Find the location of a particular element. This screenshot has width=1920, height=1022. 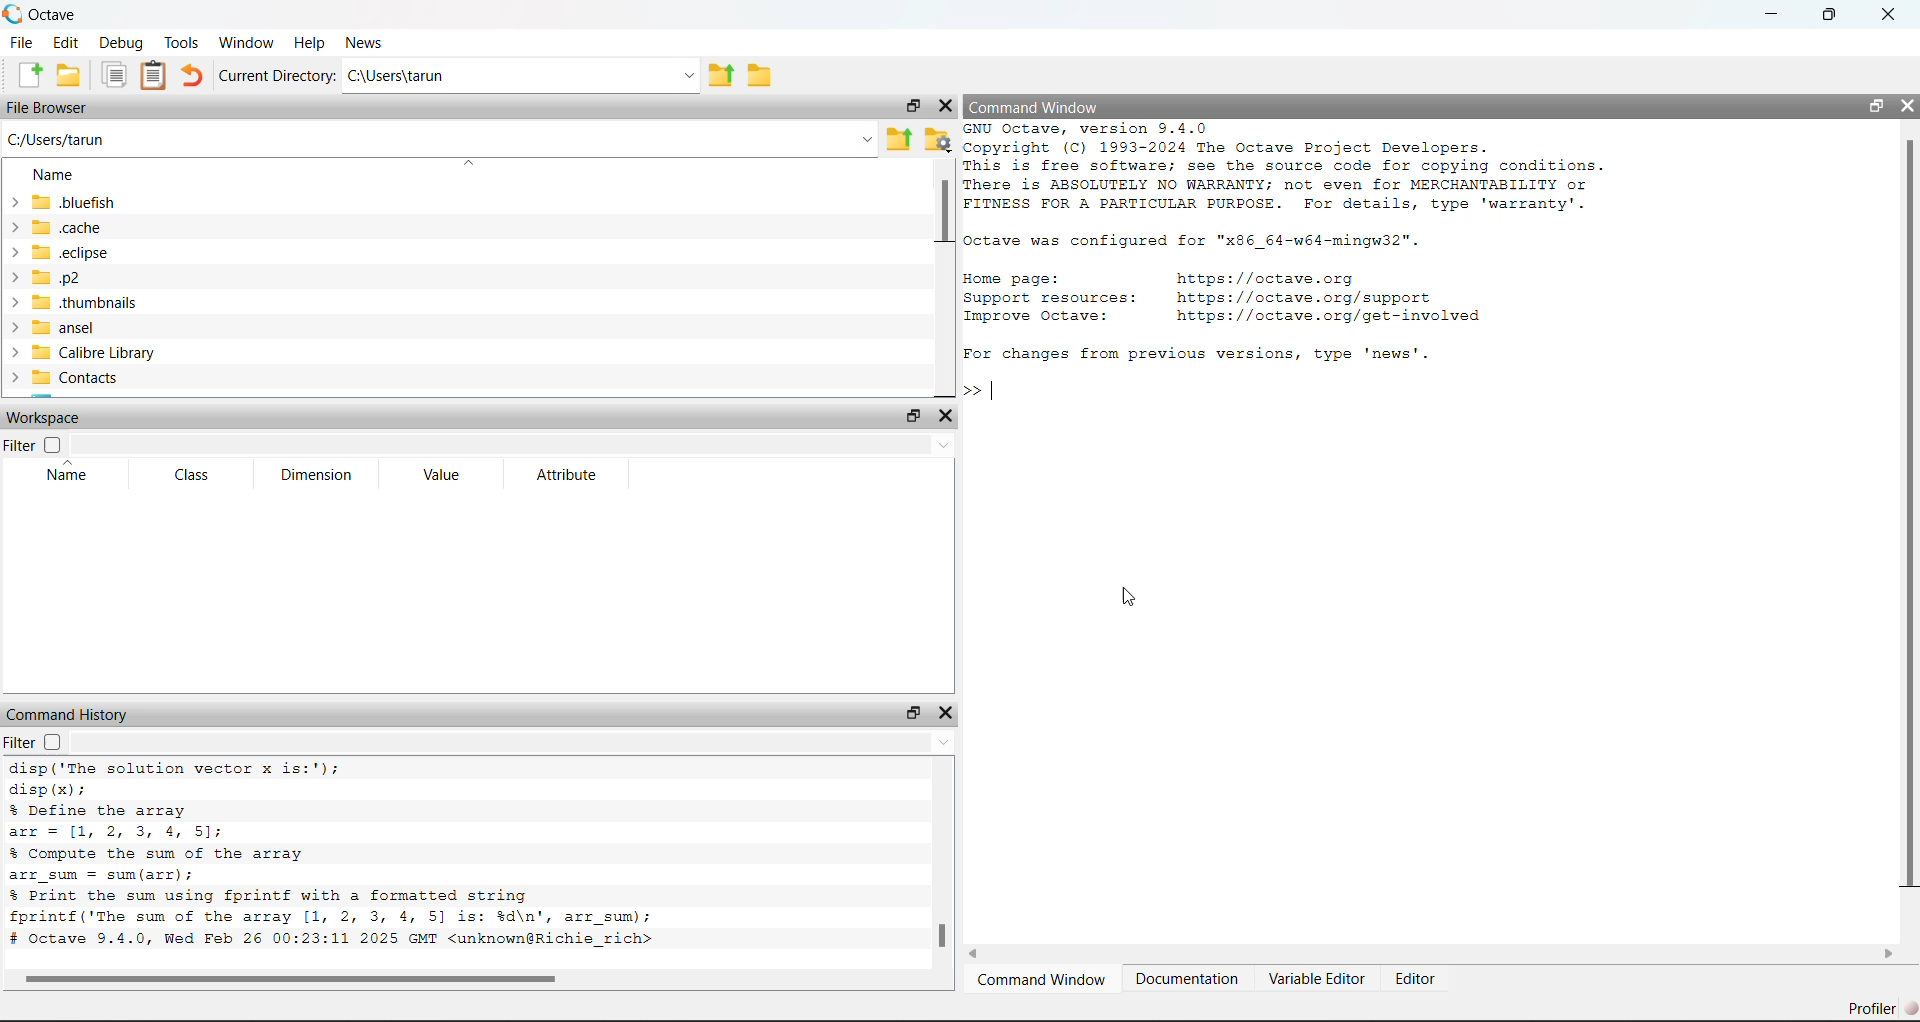

Close is located at coordinates (1889, 15).